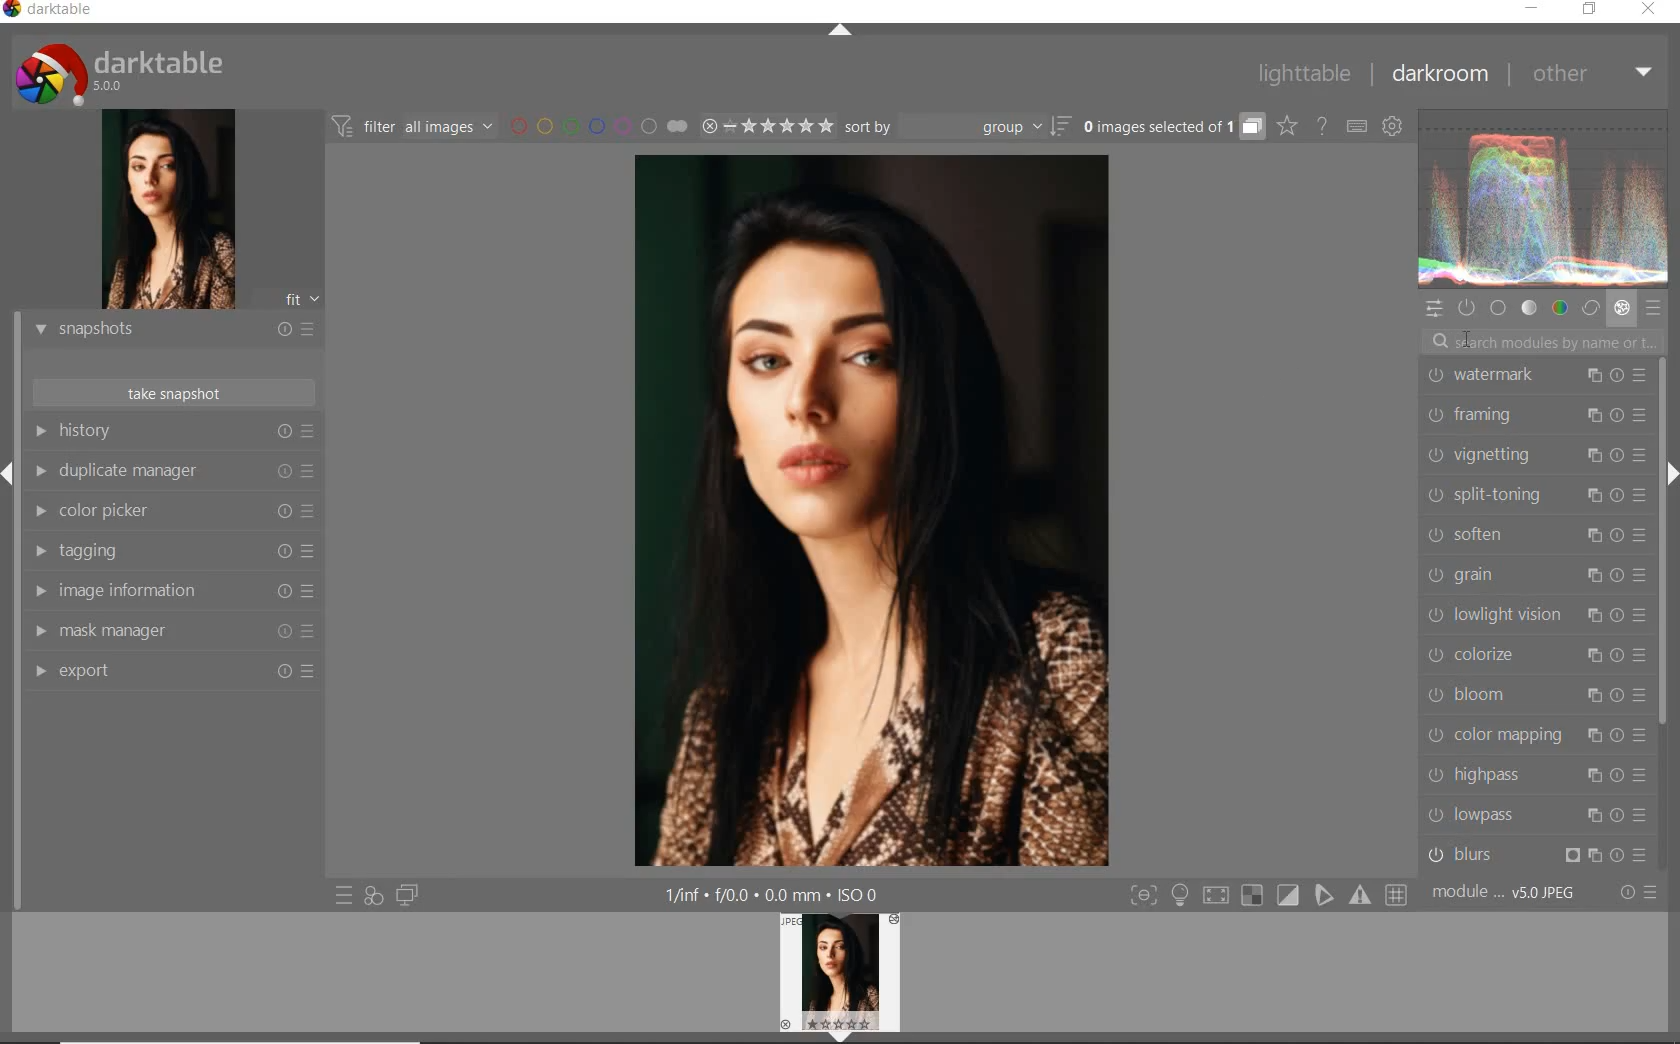 This screenshot has height=1044, width=1680. I want to click on show global preferences, so click(1394, 125).